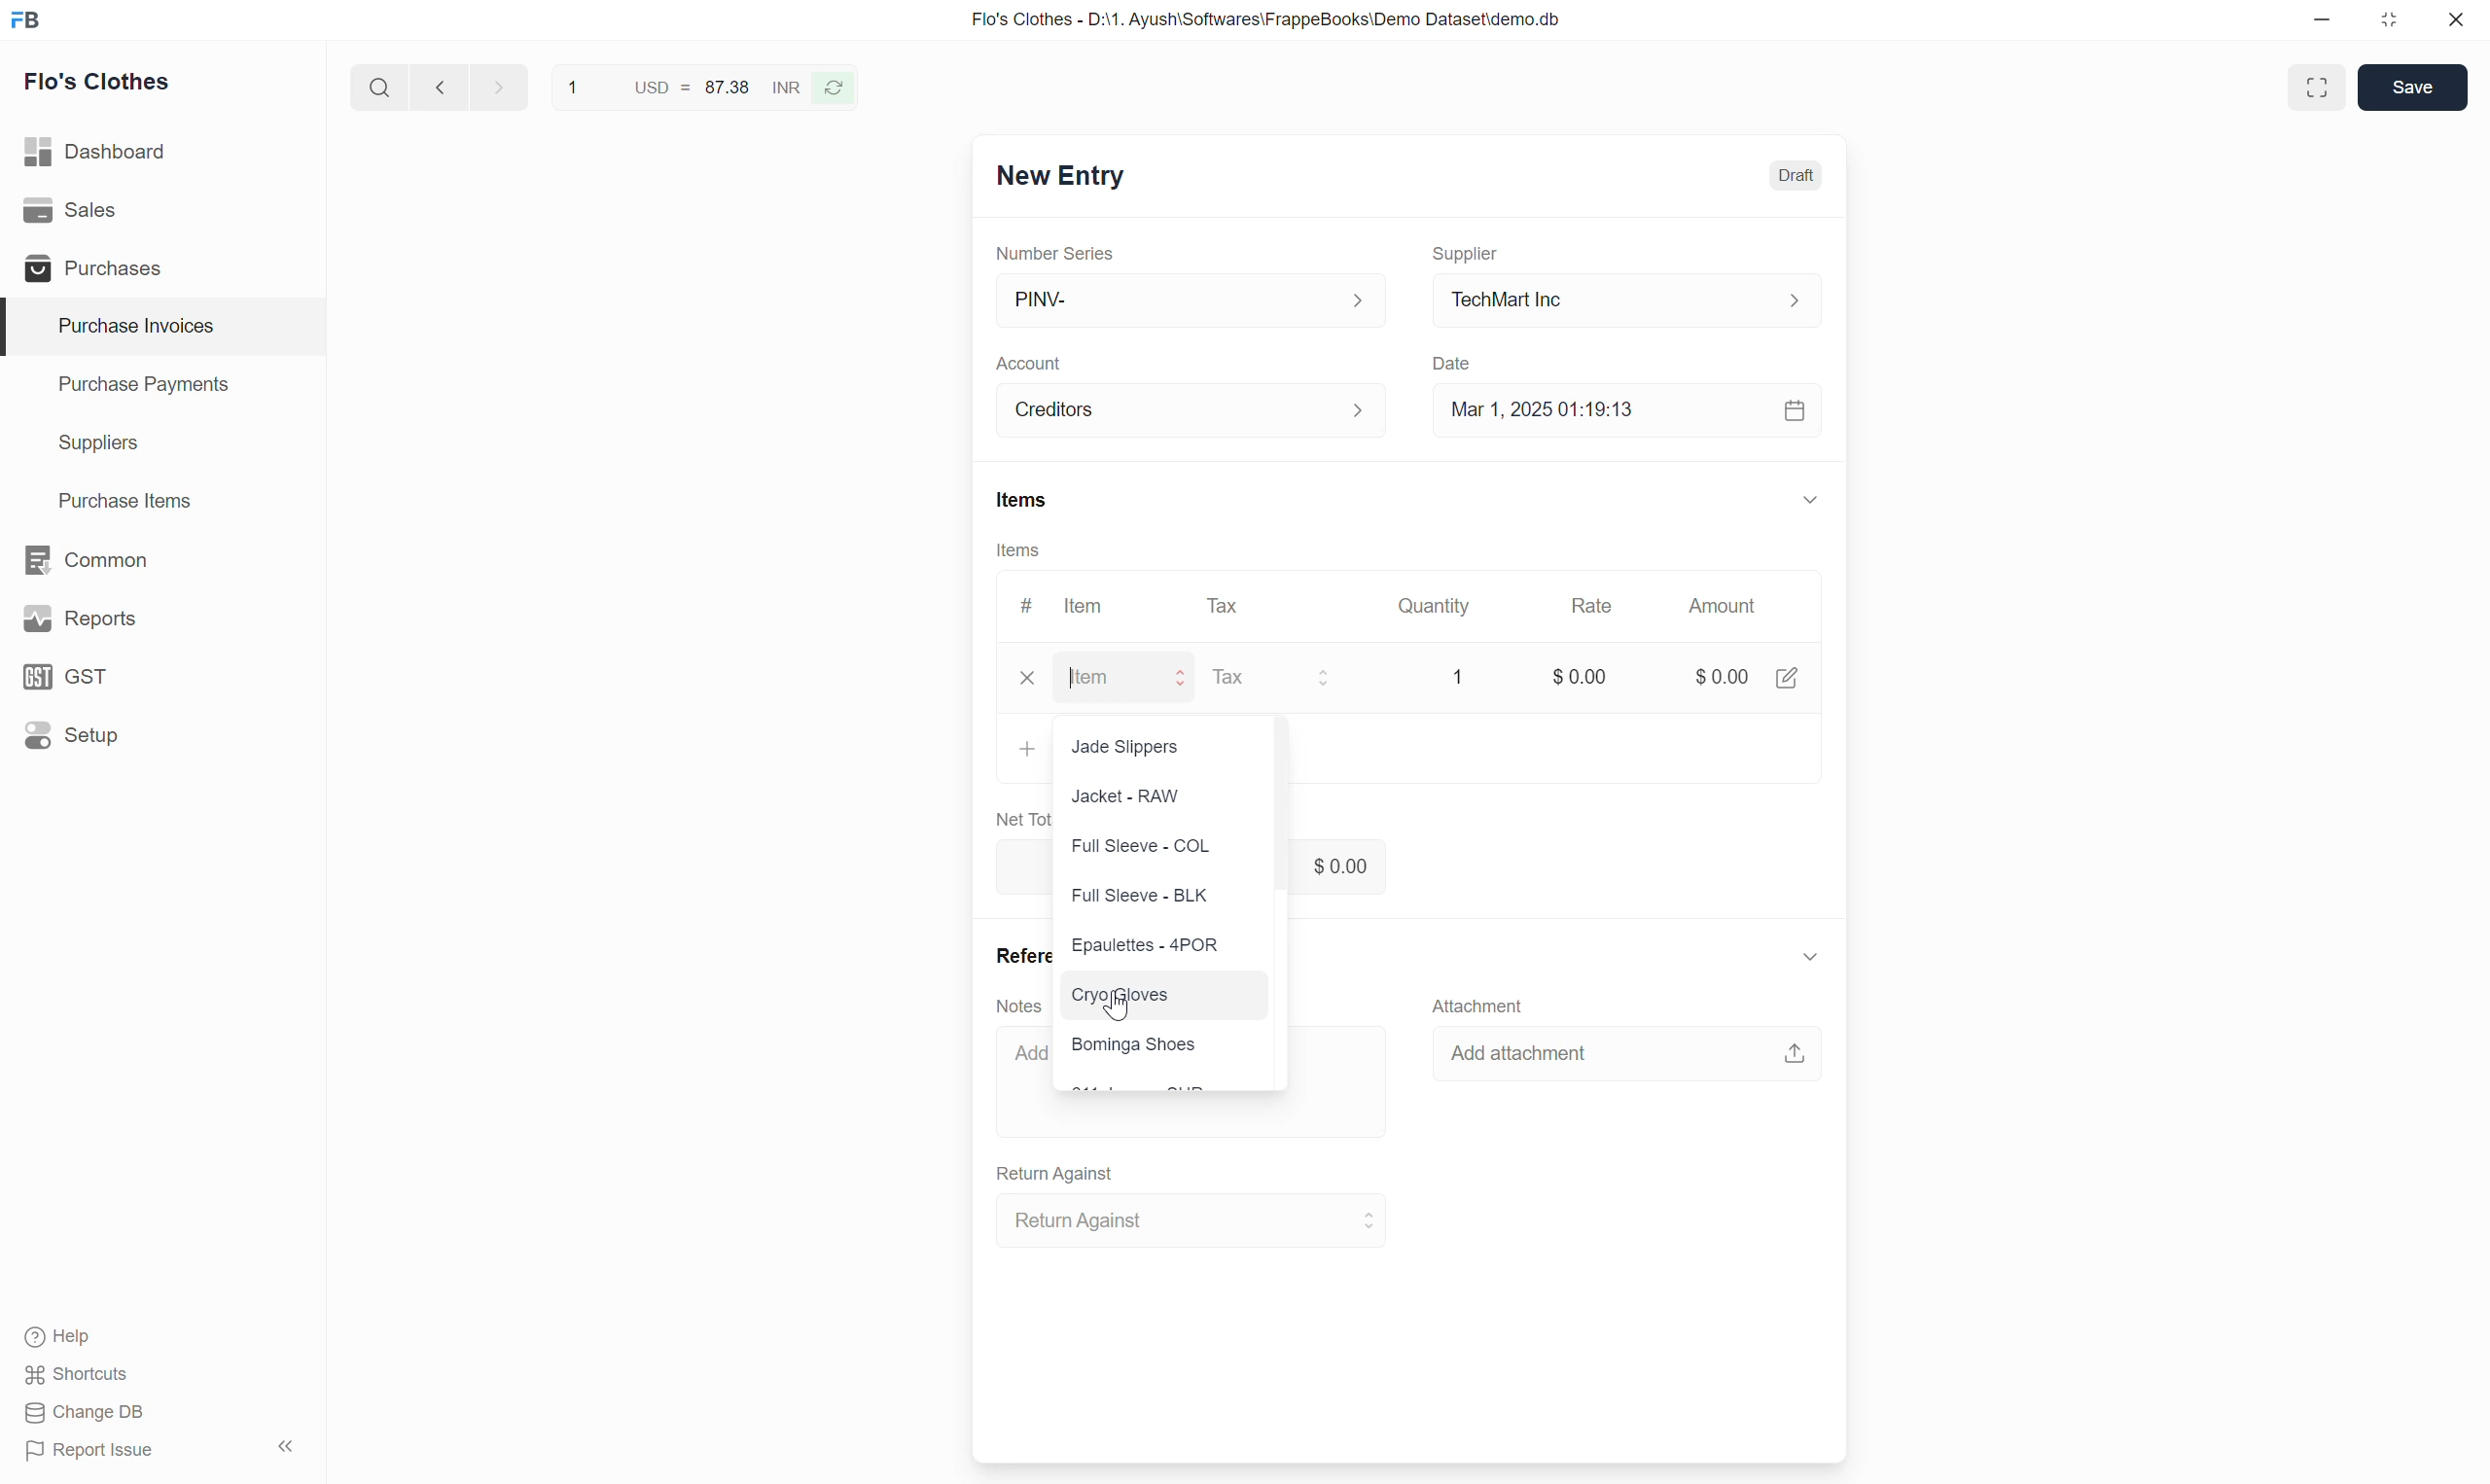  Describe the element at coordinates (1021, 500) in the screenshot. I see `Items` at that location.